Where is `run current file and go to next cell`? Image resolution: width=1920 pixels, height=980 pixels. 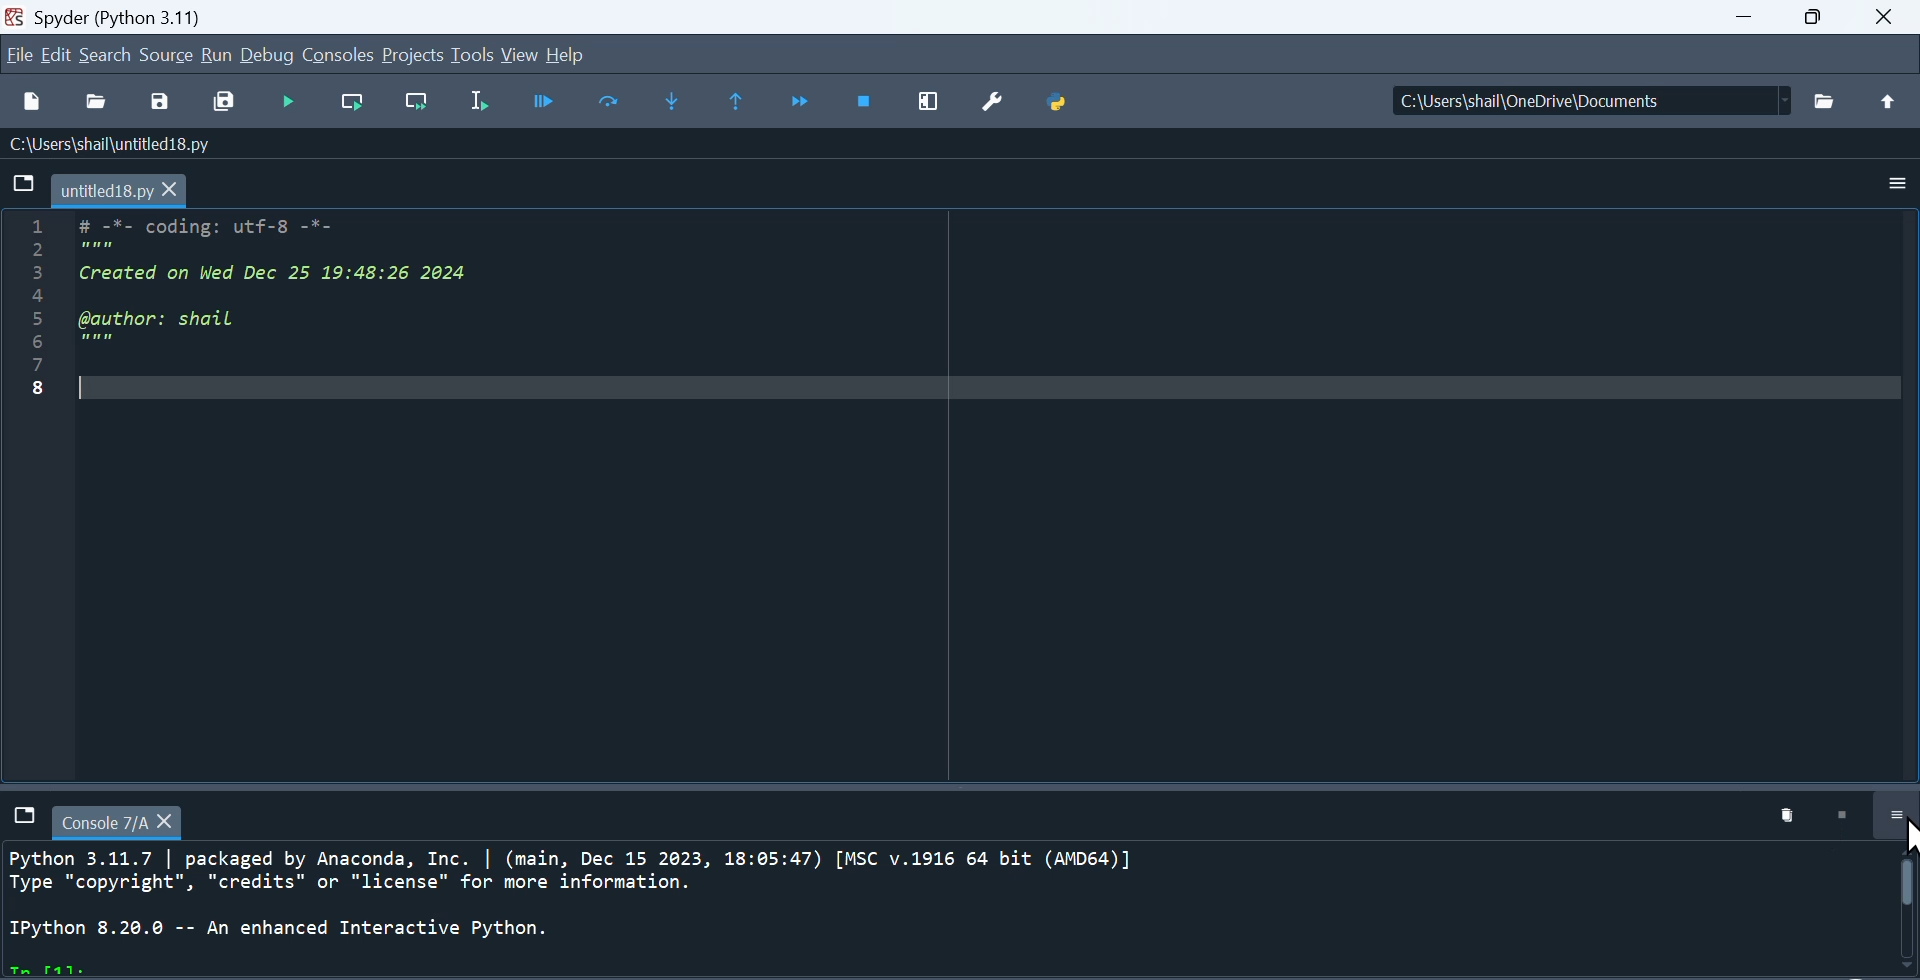
run current file and go to next cell is located at coordinates (413, 101).